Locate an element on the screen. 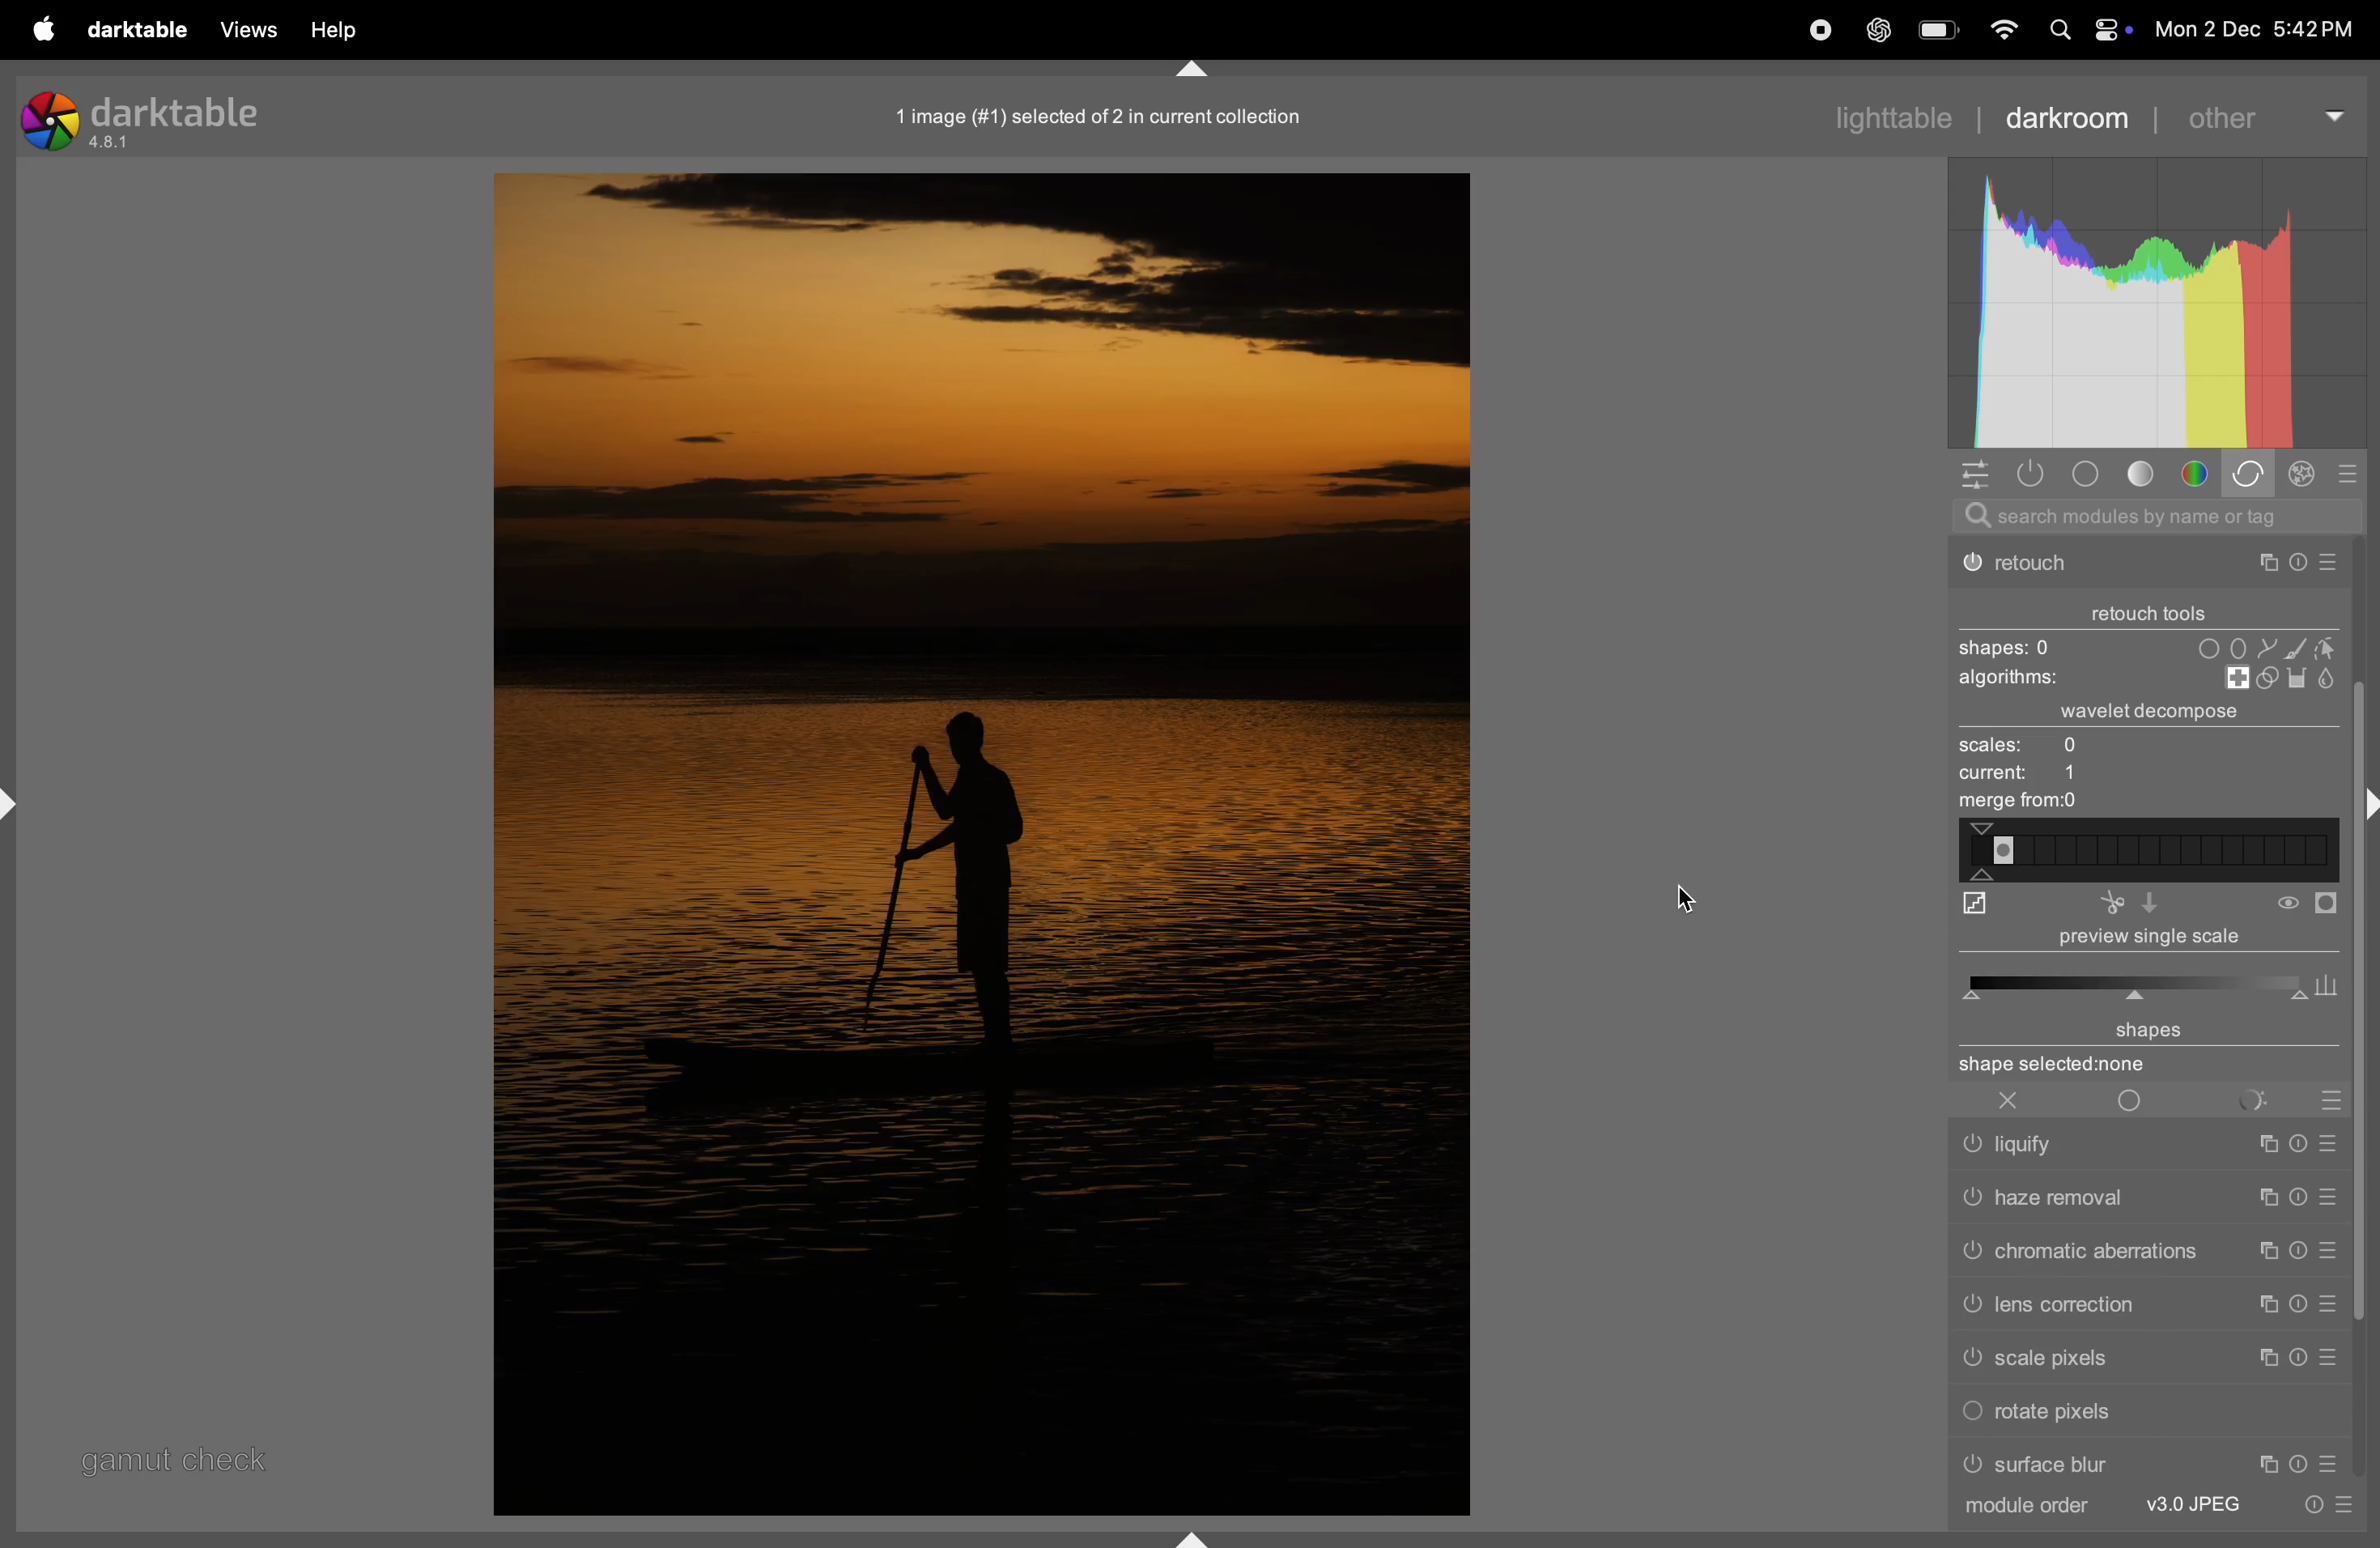 This screenshot has width=2380, height=1548. expand is located at coordinates (1198, 1534).